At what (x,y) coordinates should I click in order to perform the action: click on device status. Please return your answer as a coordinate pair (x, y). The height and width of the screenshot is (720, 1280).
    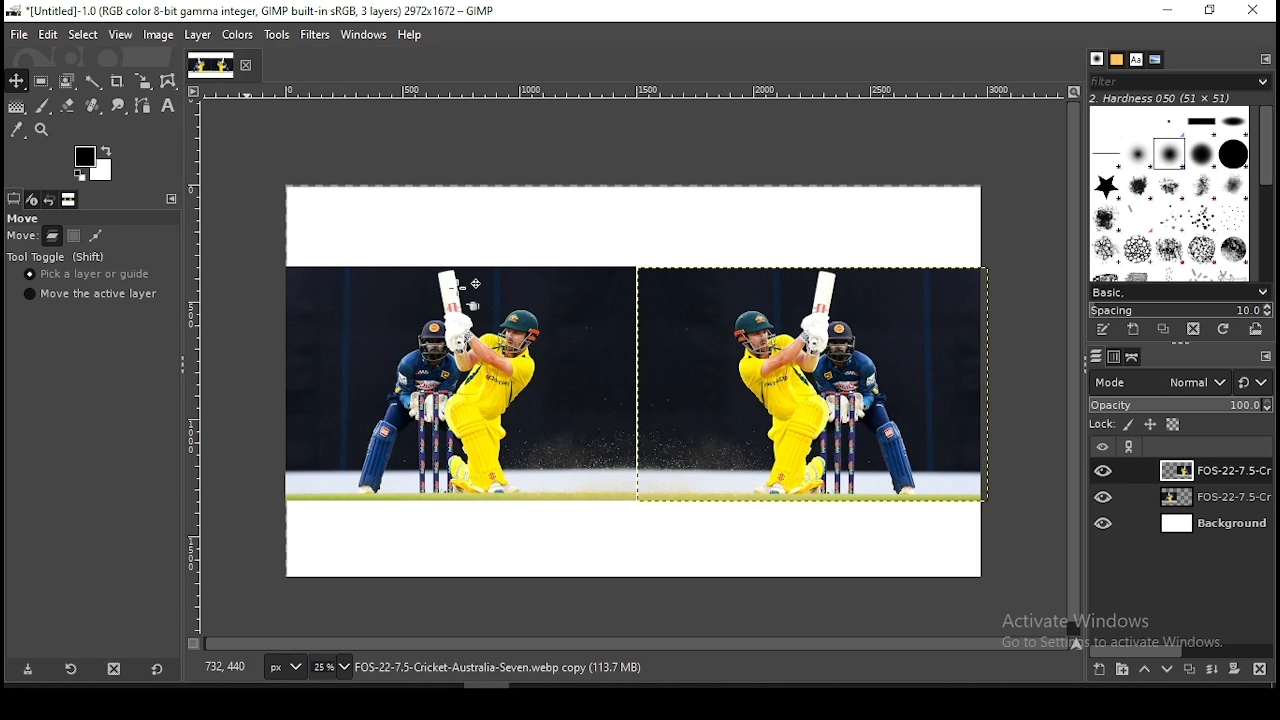
    Looking at the image, I should click on (33, 199).